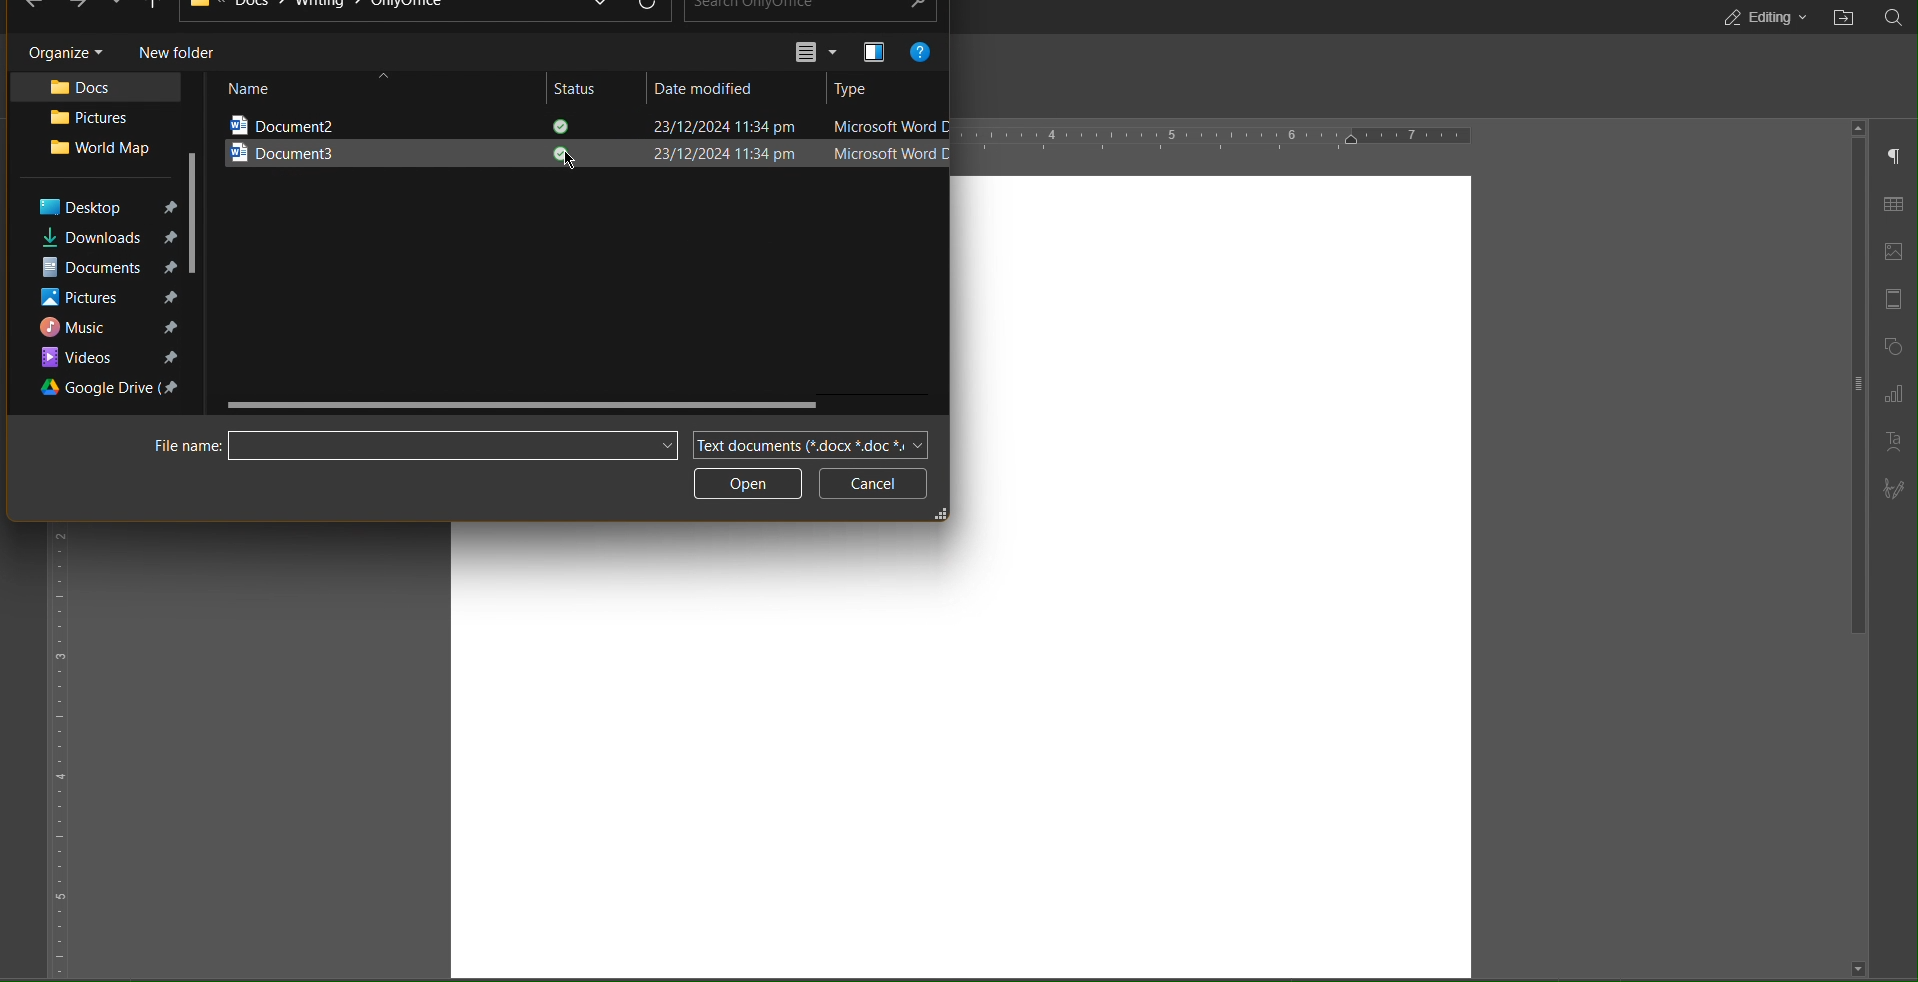 The width and height of the screenshot is (1918, 982). What do you see at coordinates (98, 238) in the screenshot?
I see `Downloads` at bounding box center [98, 238].